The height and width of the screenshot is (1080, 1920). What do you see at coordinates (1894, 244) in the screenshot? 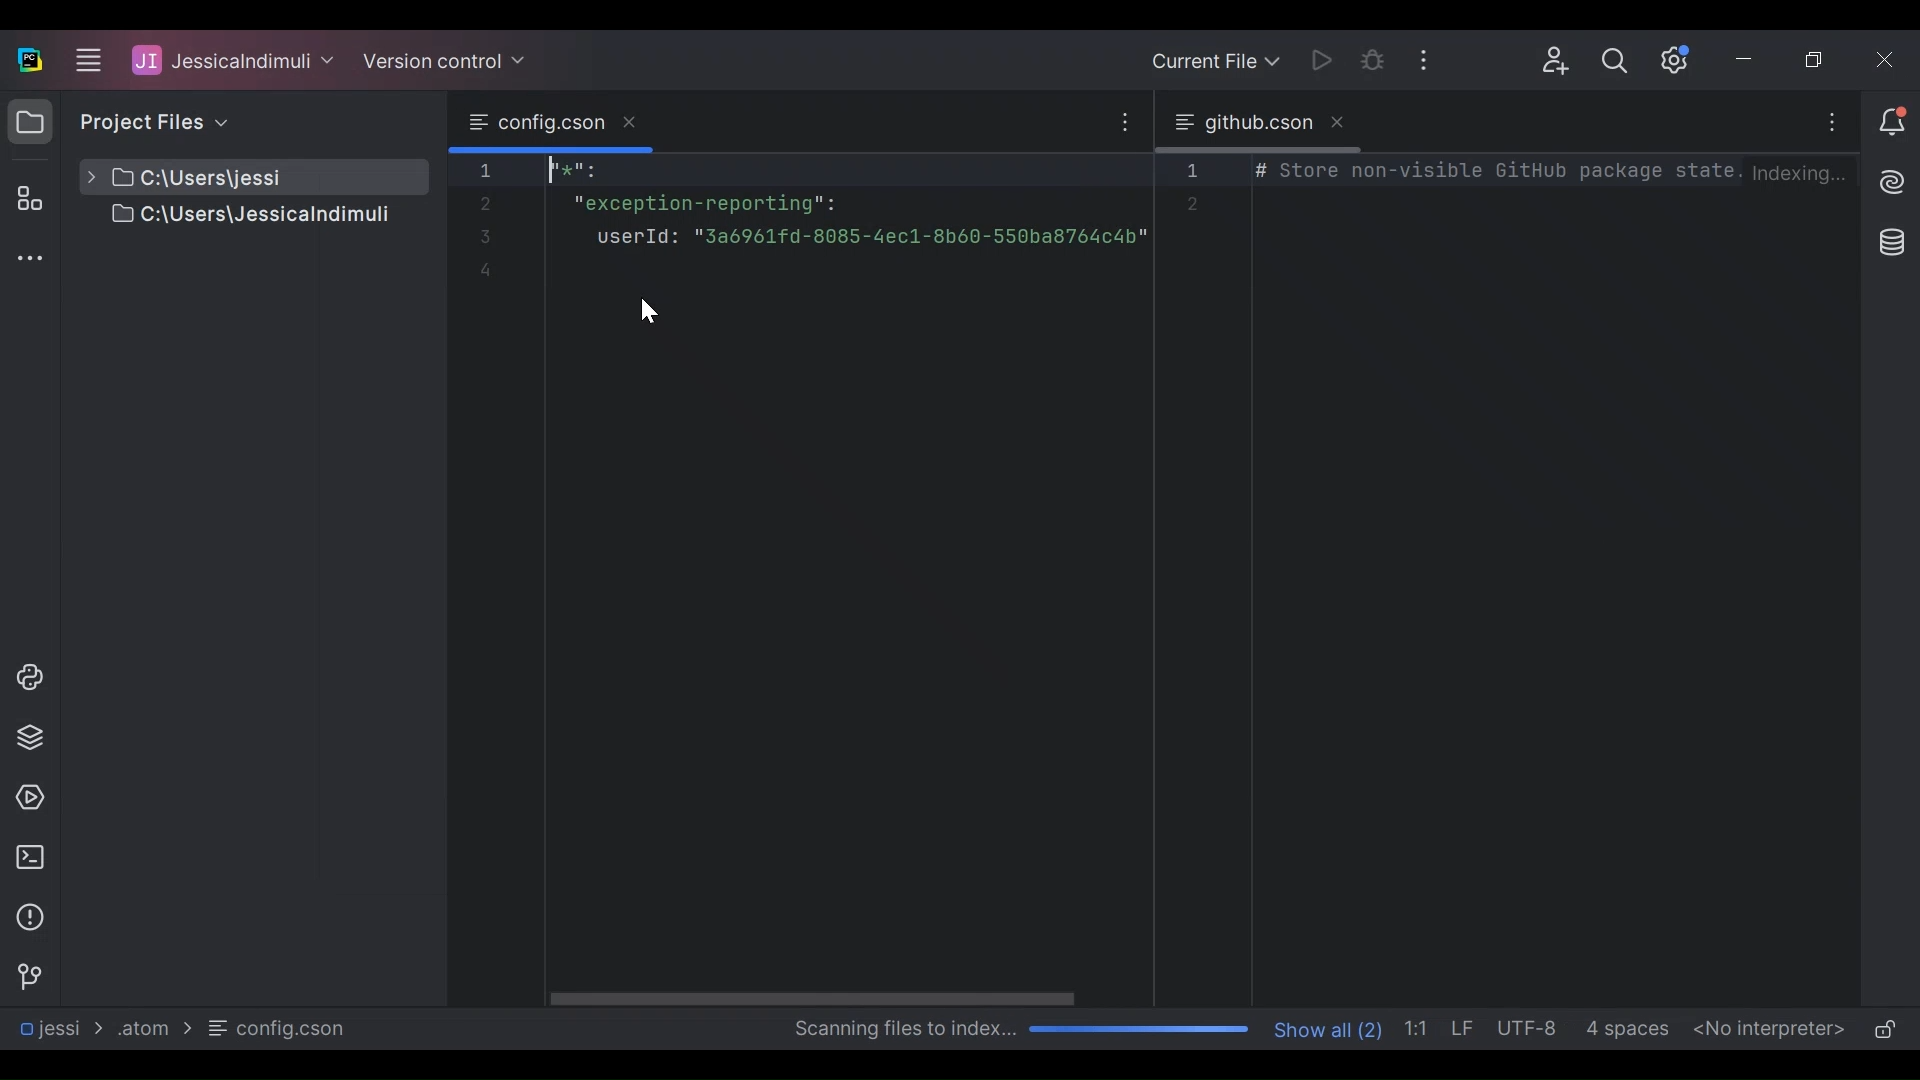
I see `Database` at bounding box center [1894, 244].